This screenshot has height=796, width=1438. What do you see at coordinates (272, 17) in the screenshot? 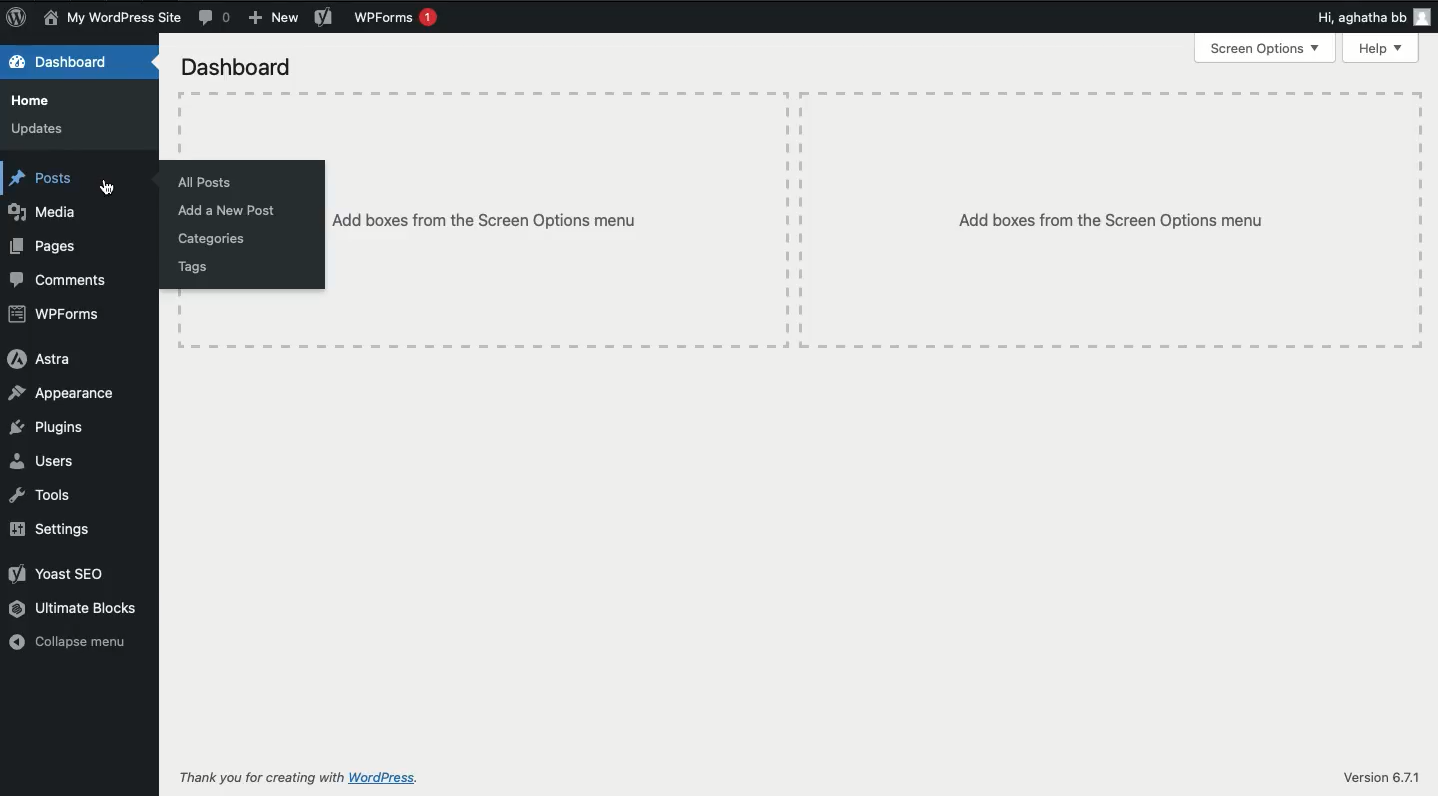
I see `New` at bounding box center [272, 17].